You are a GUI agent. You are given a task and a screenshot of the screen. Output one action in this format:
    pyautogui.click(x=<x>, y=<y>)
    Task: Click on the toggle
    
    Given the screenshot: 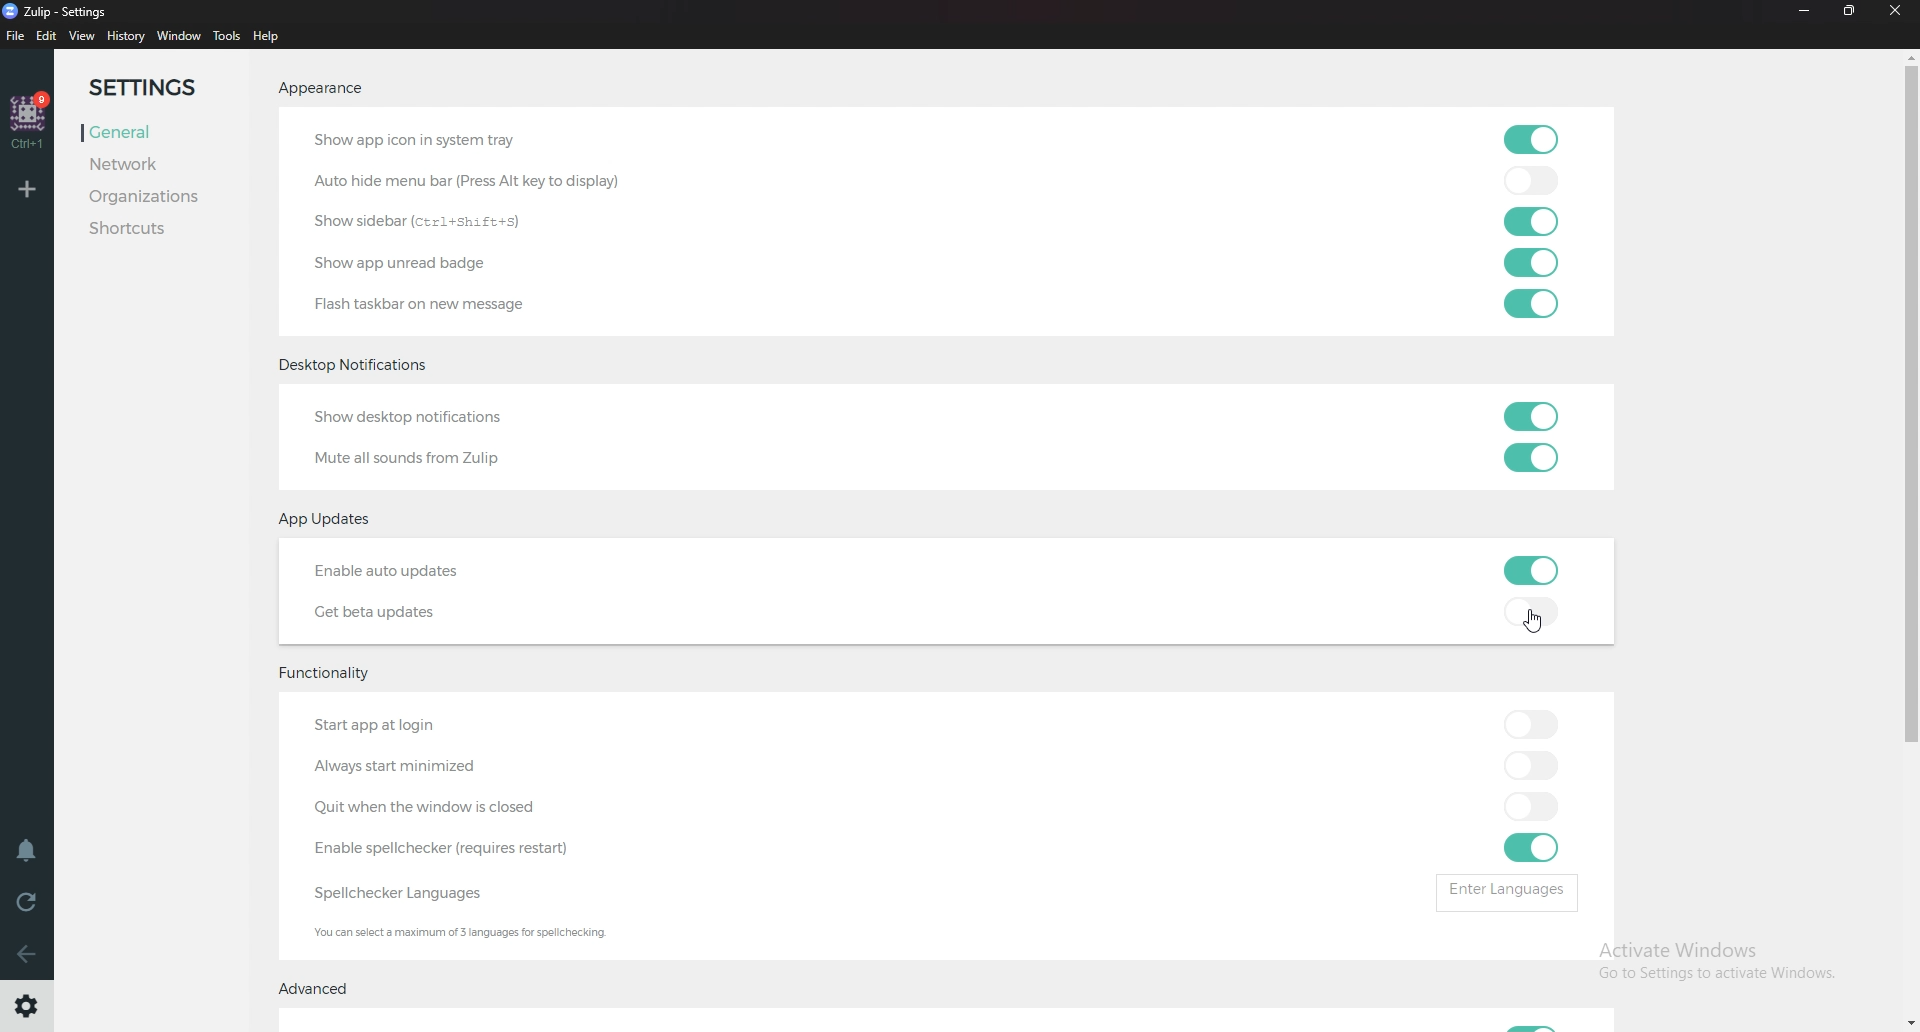 What is the action you would take?
    pyautogui.click(x=1531, y=184)
    